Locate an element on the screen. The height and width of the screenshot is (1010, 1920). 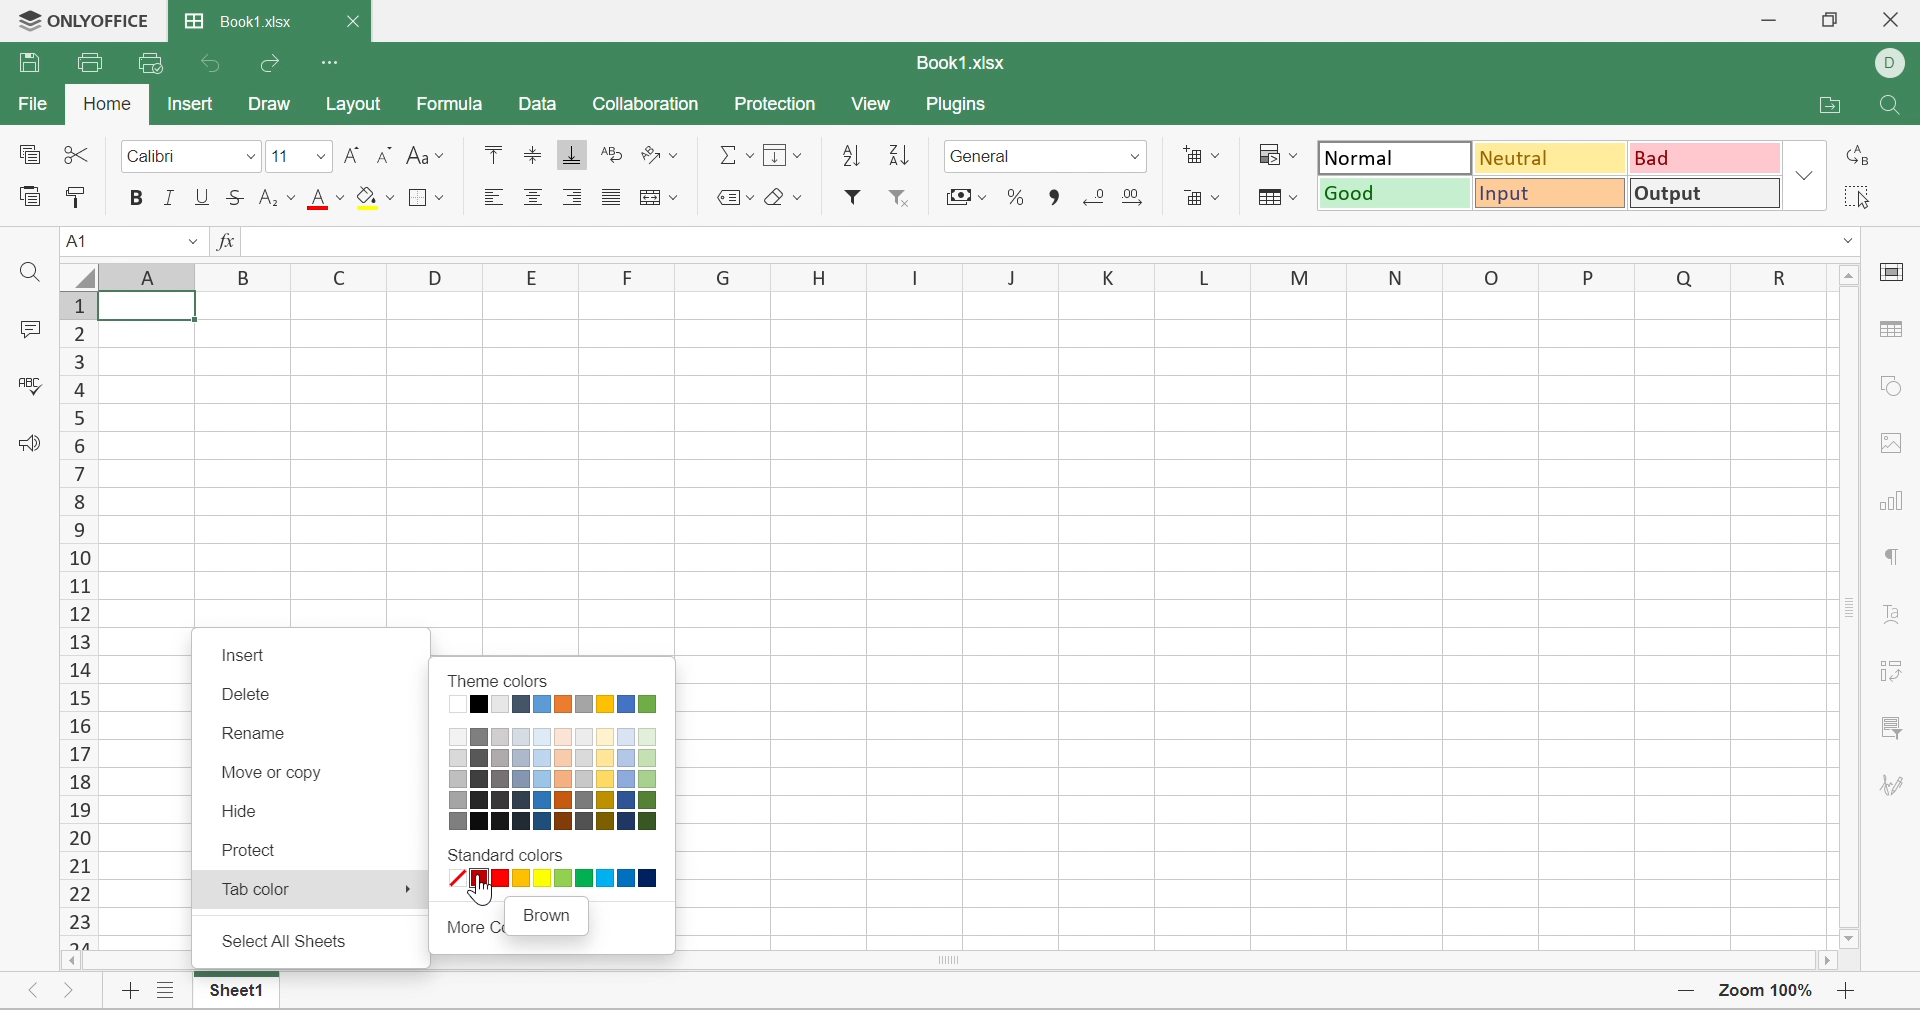
Hide is located at coordinates (248, 812).